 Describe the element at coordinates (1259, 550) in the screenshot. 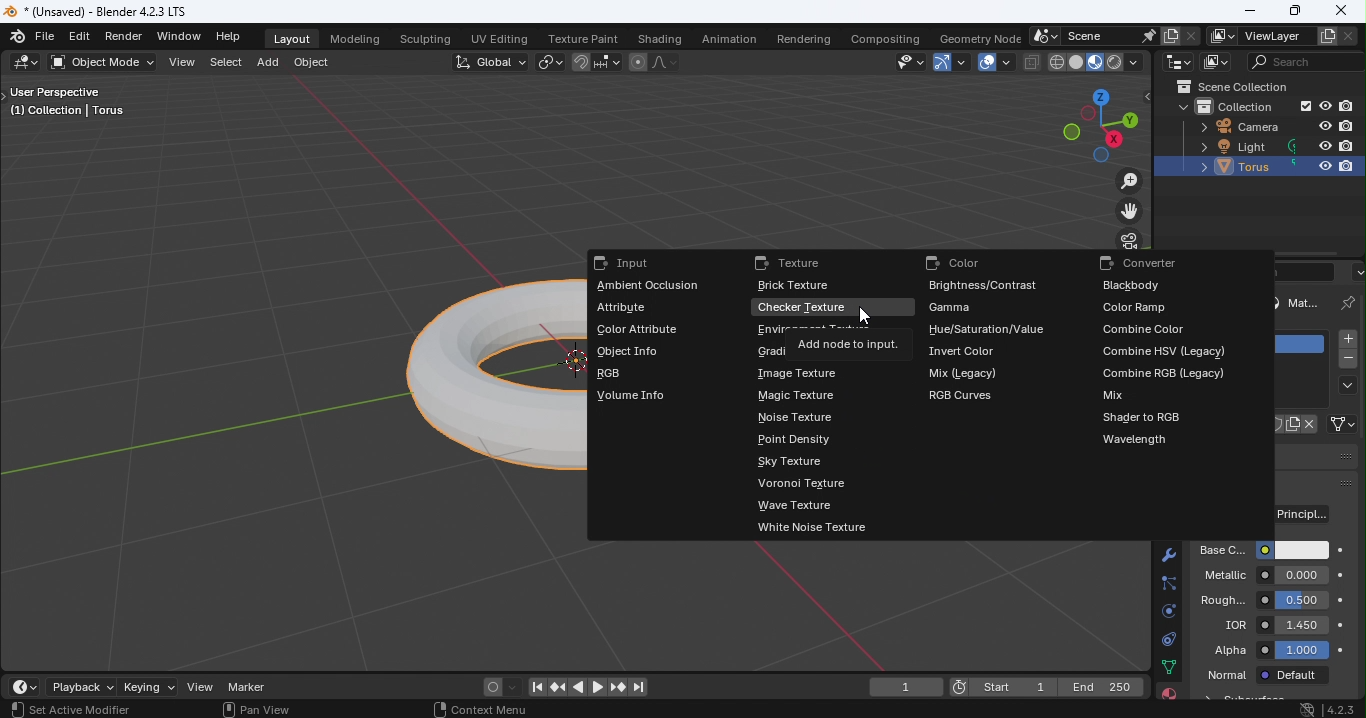

I see `Base color` at that location.